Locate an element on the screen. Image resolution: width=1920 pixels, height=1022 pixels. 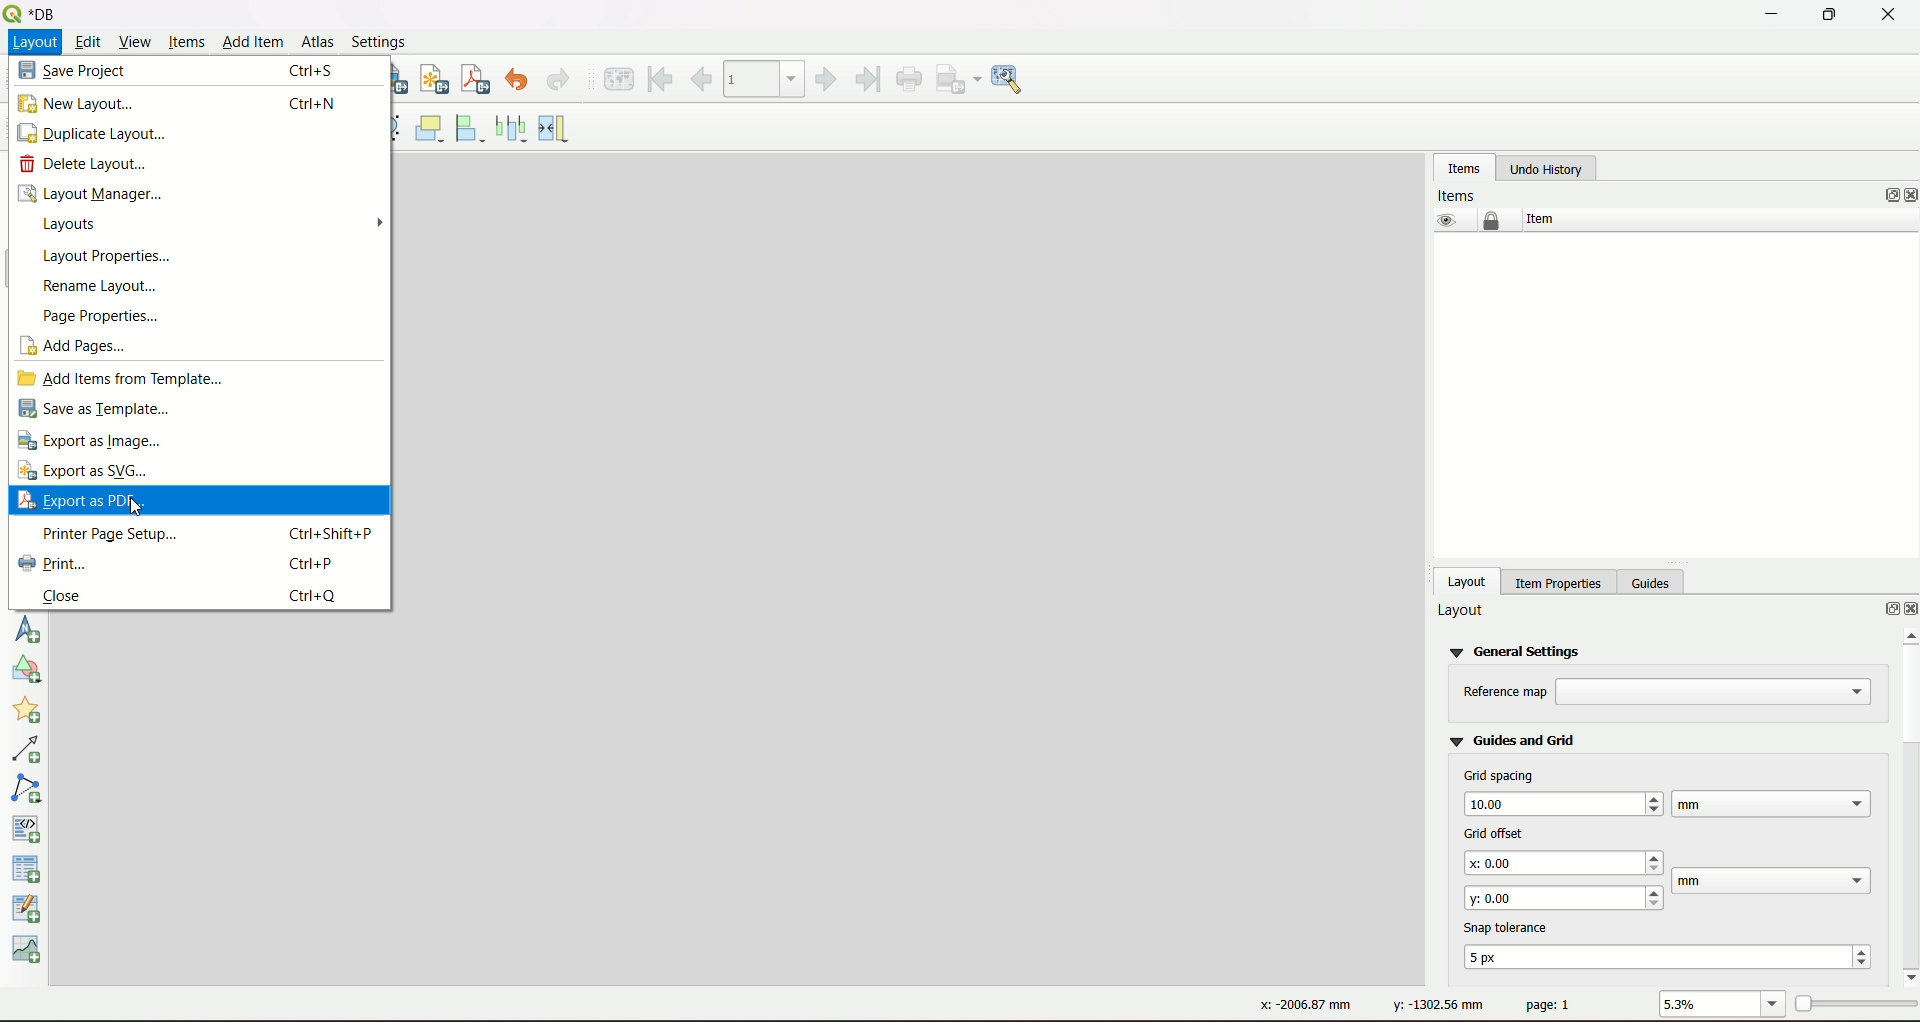
add north arrow is located at coordinates (30, 631).